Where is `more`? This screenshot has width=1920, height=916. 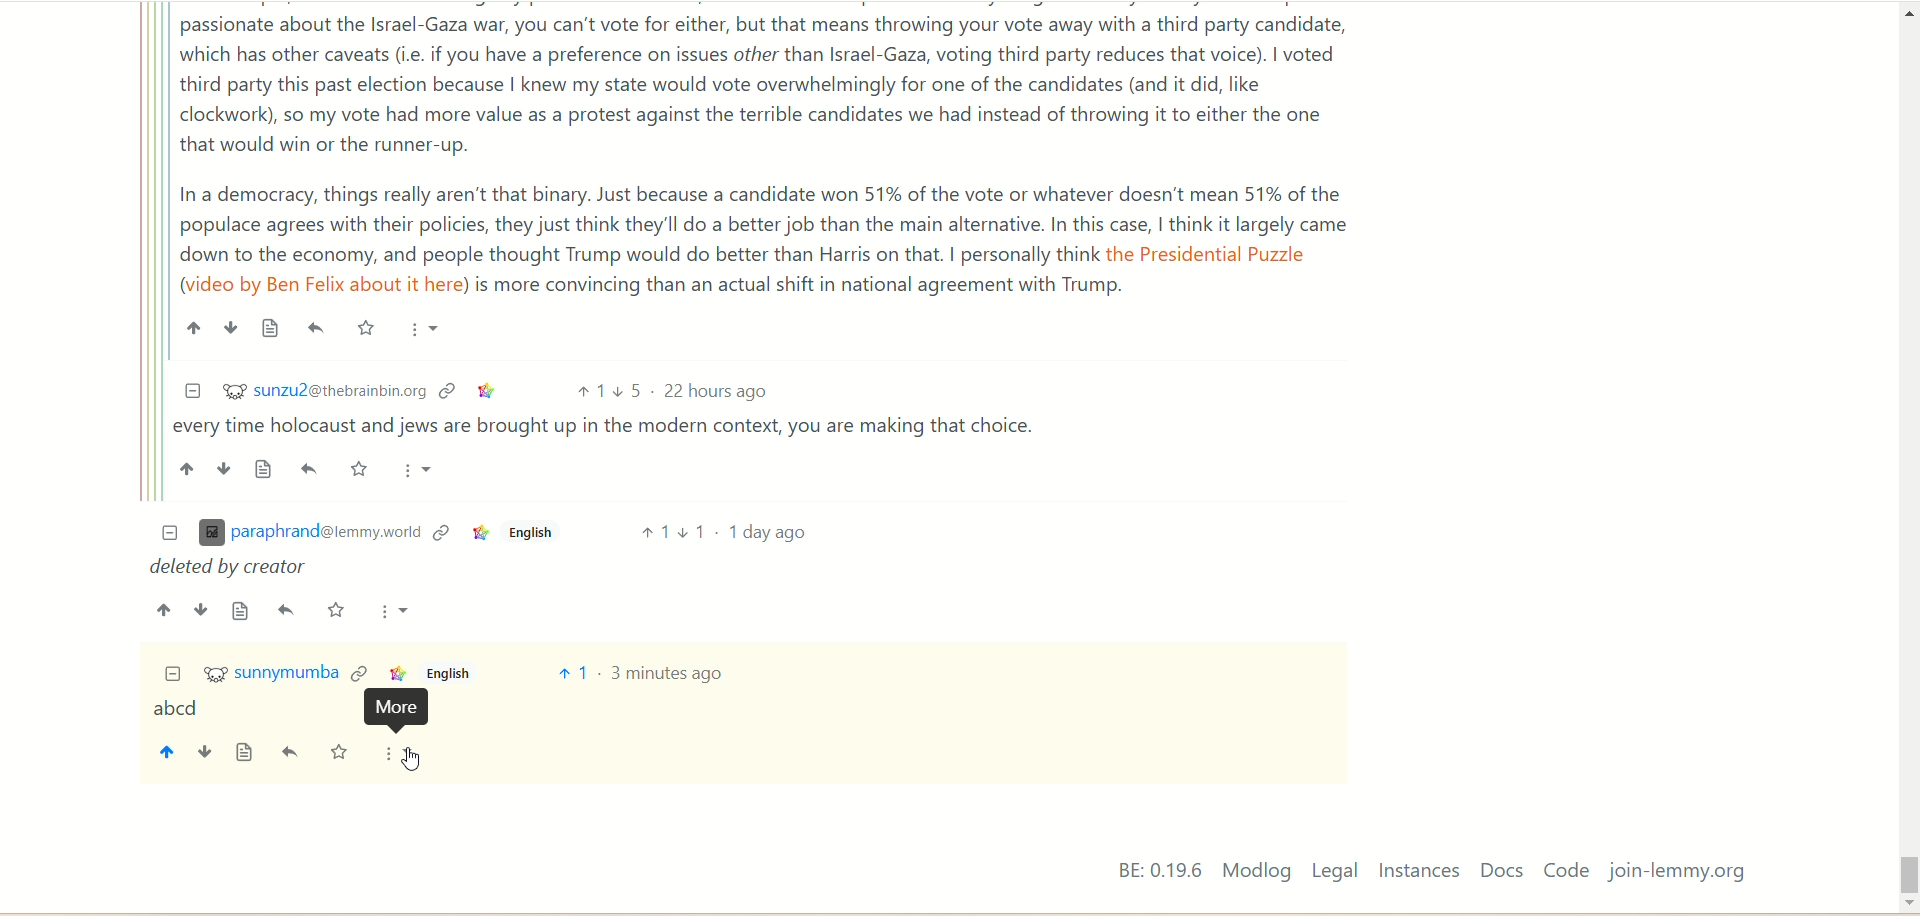 more is located at coordinates (403, 709).